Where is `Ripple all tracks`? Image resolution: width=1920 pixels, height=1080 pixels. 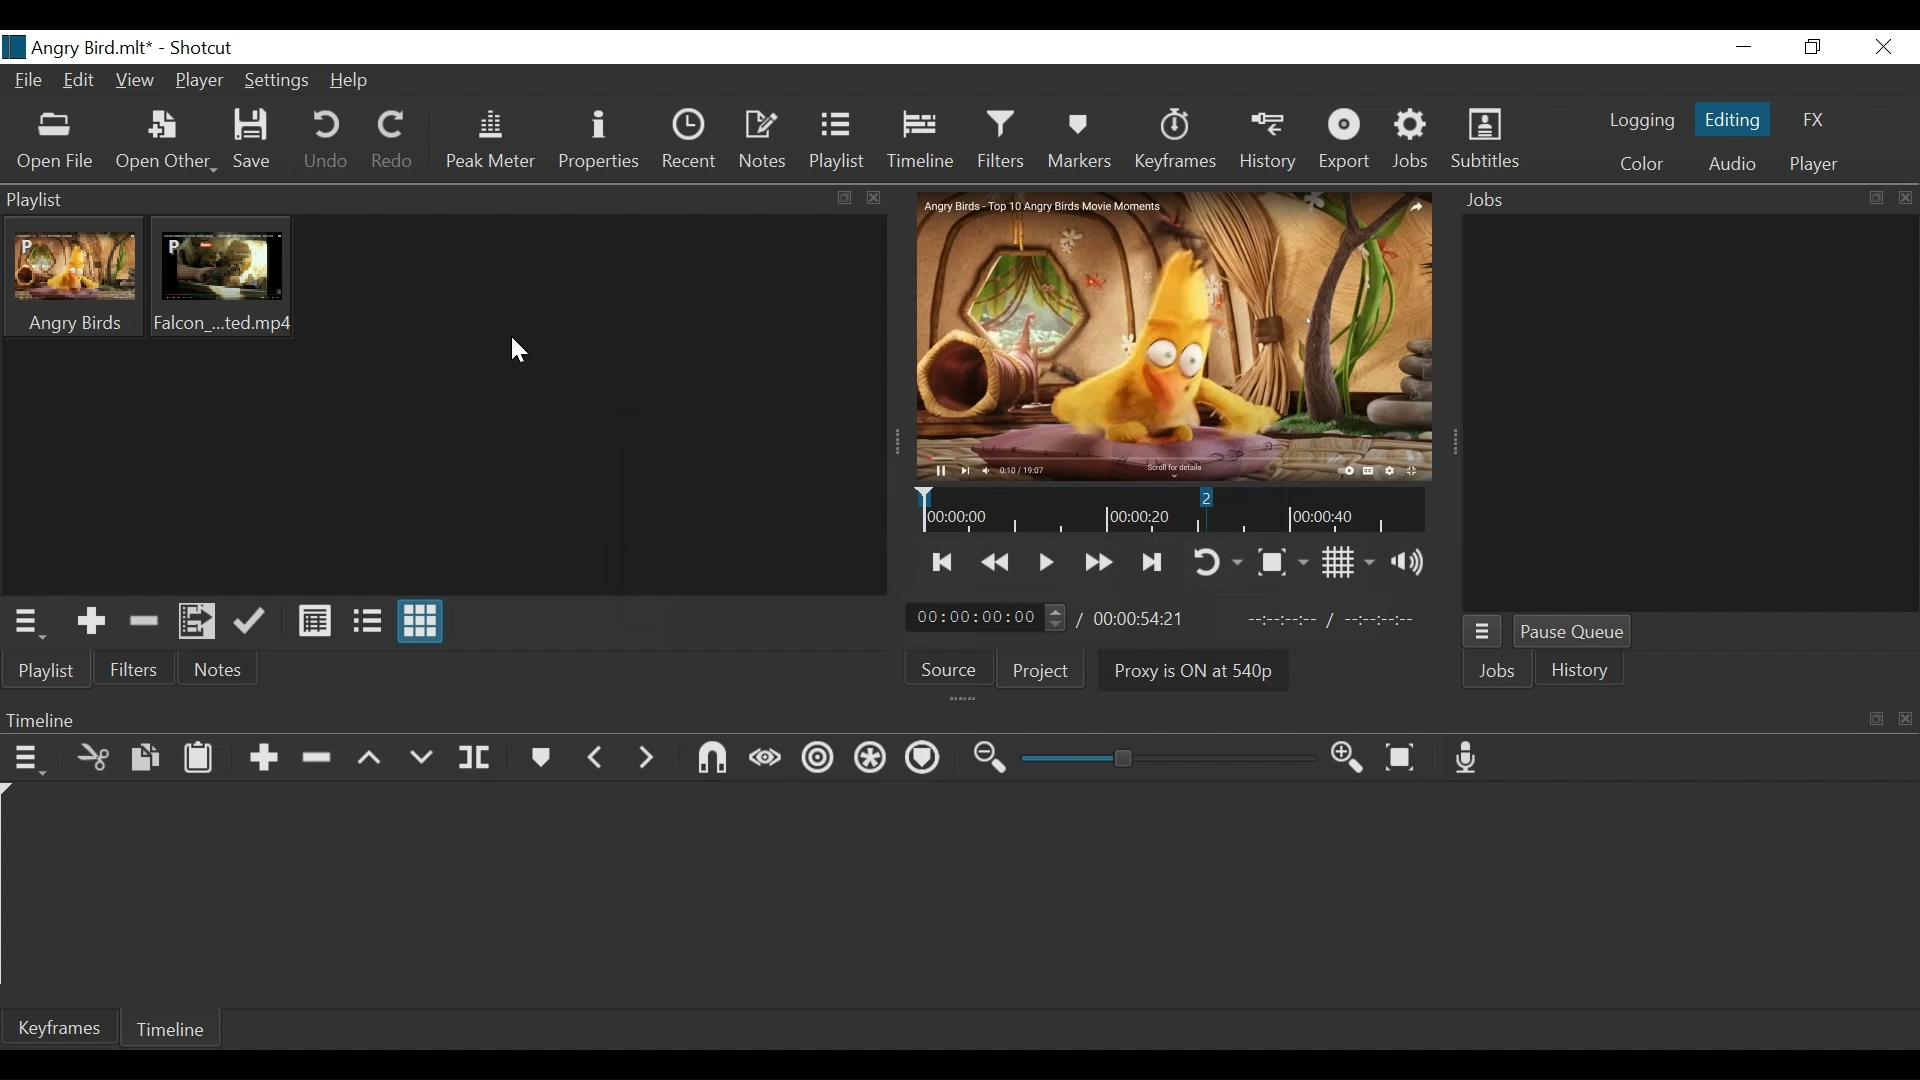 Ripple all tracks is located at coordinates (866, 758).